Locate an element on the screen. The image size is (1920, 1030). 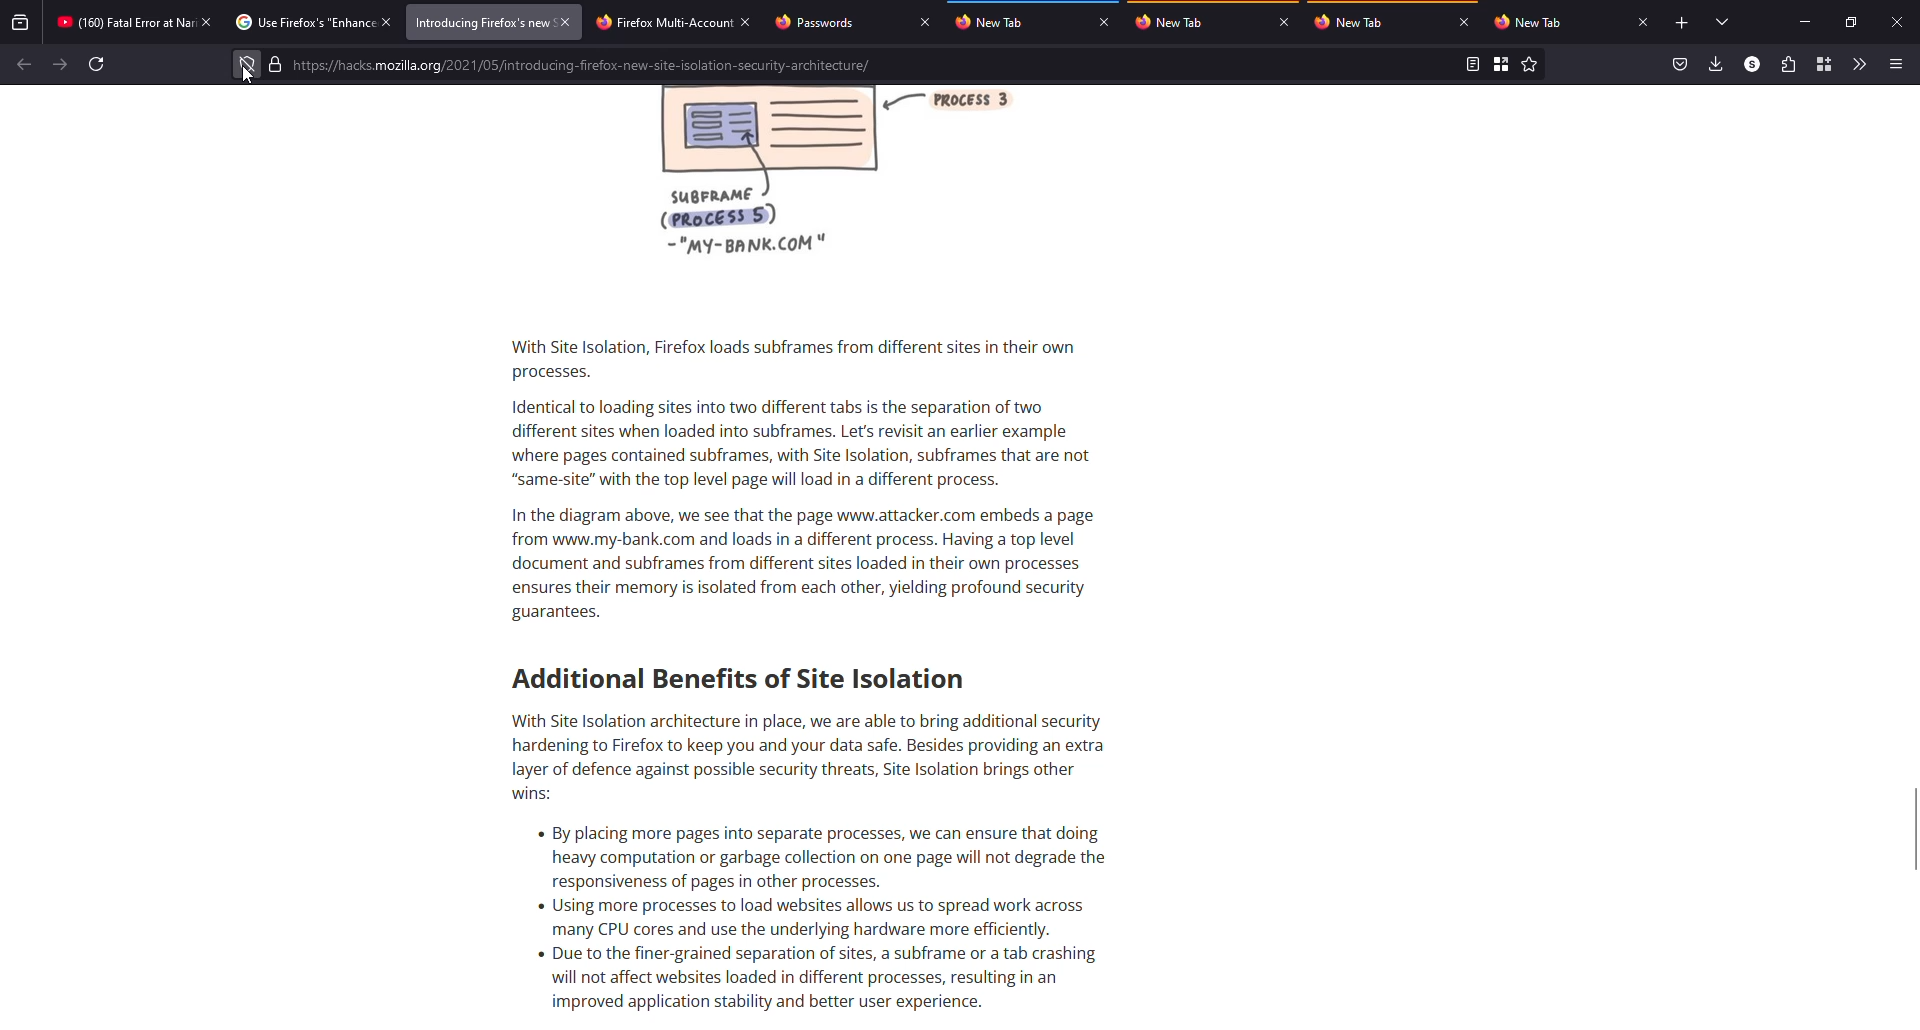
maximize is located at coordinates (1852, 22).